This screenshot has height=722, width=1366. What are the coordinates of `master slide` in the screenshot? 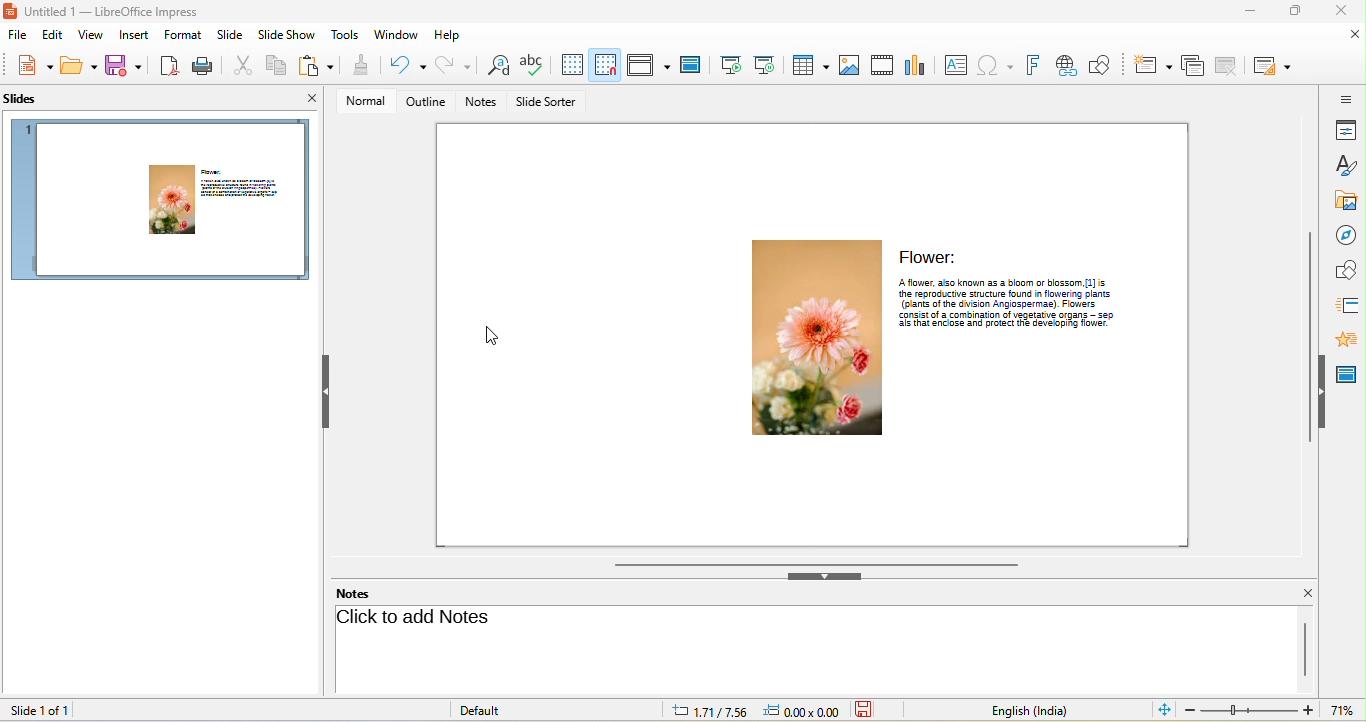 It's located at (1349, 375).